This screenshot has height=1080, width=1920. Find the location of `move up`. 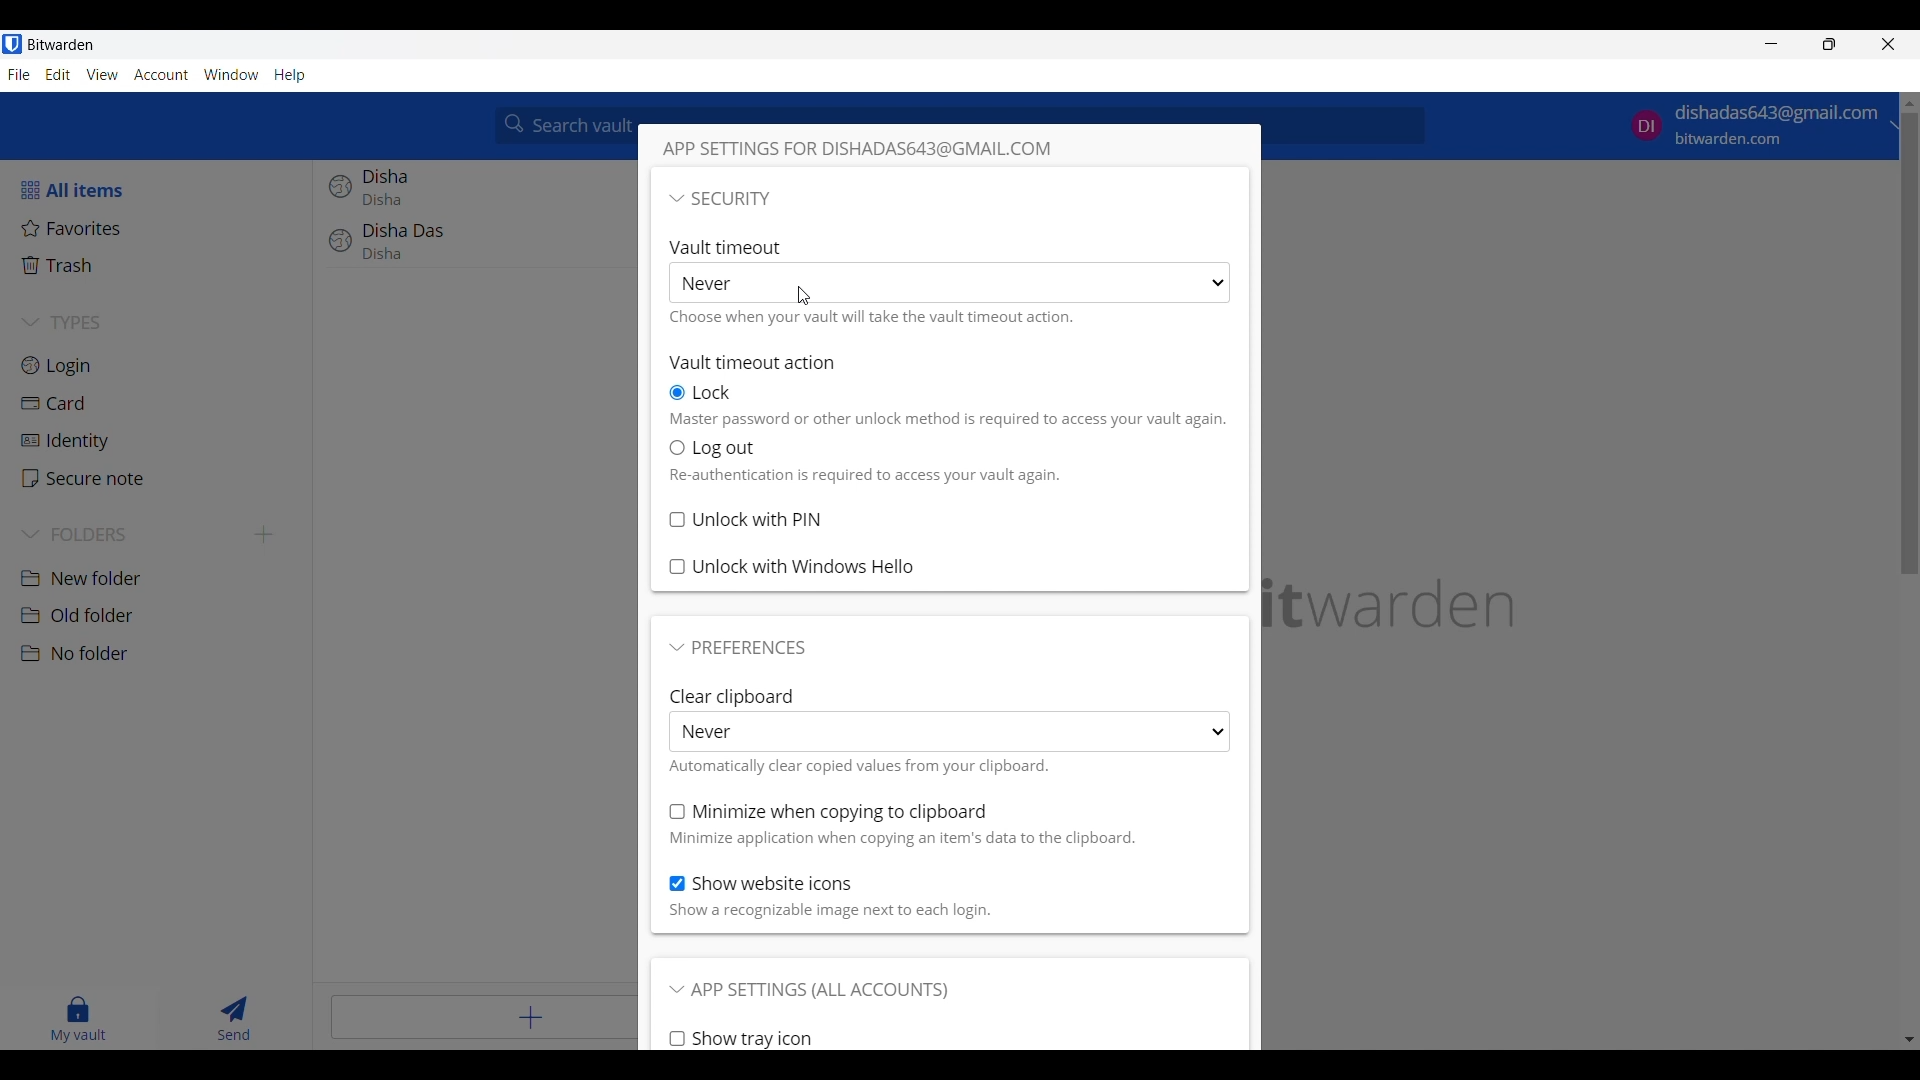

move up is located at coordinates (1908, 103).